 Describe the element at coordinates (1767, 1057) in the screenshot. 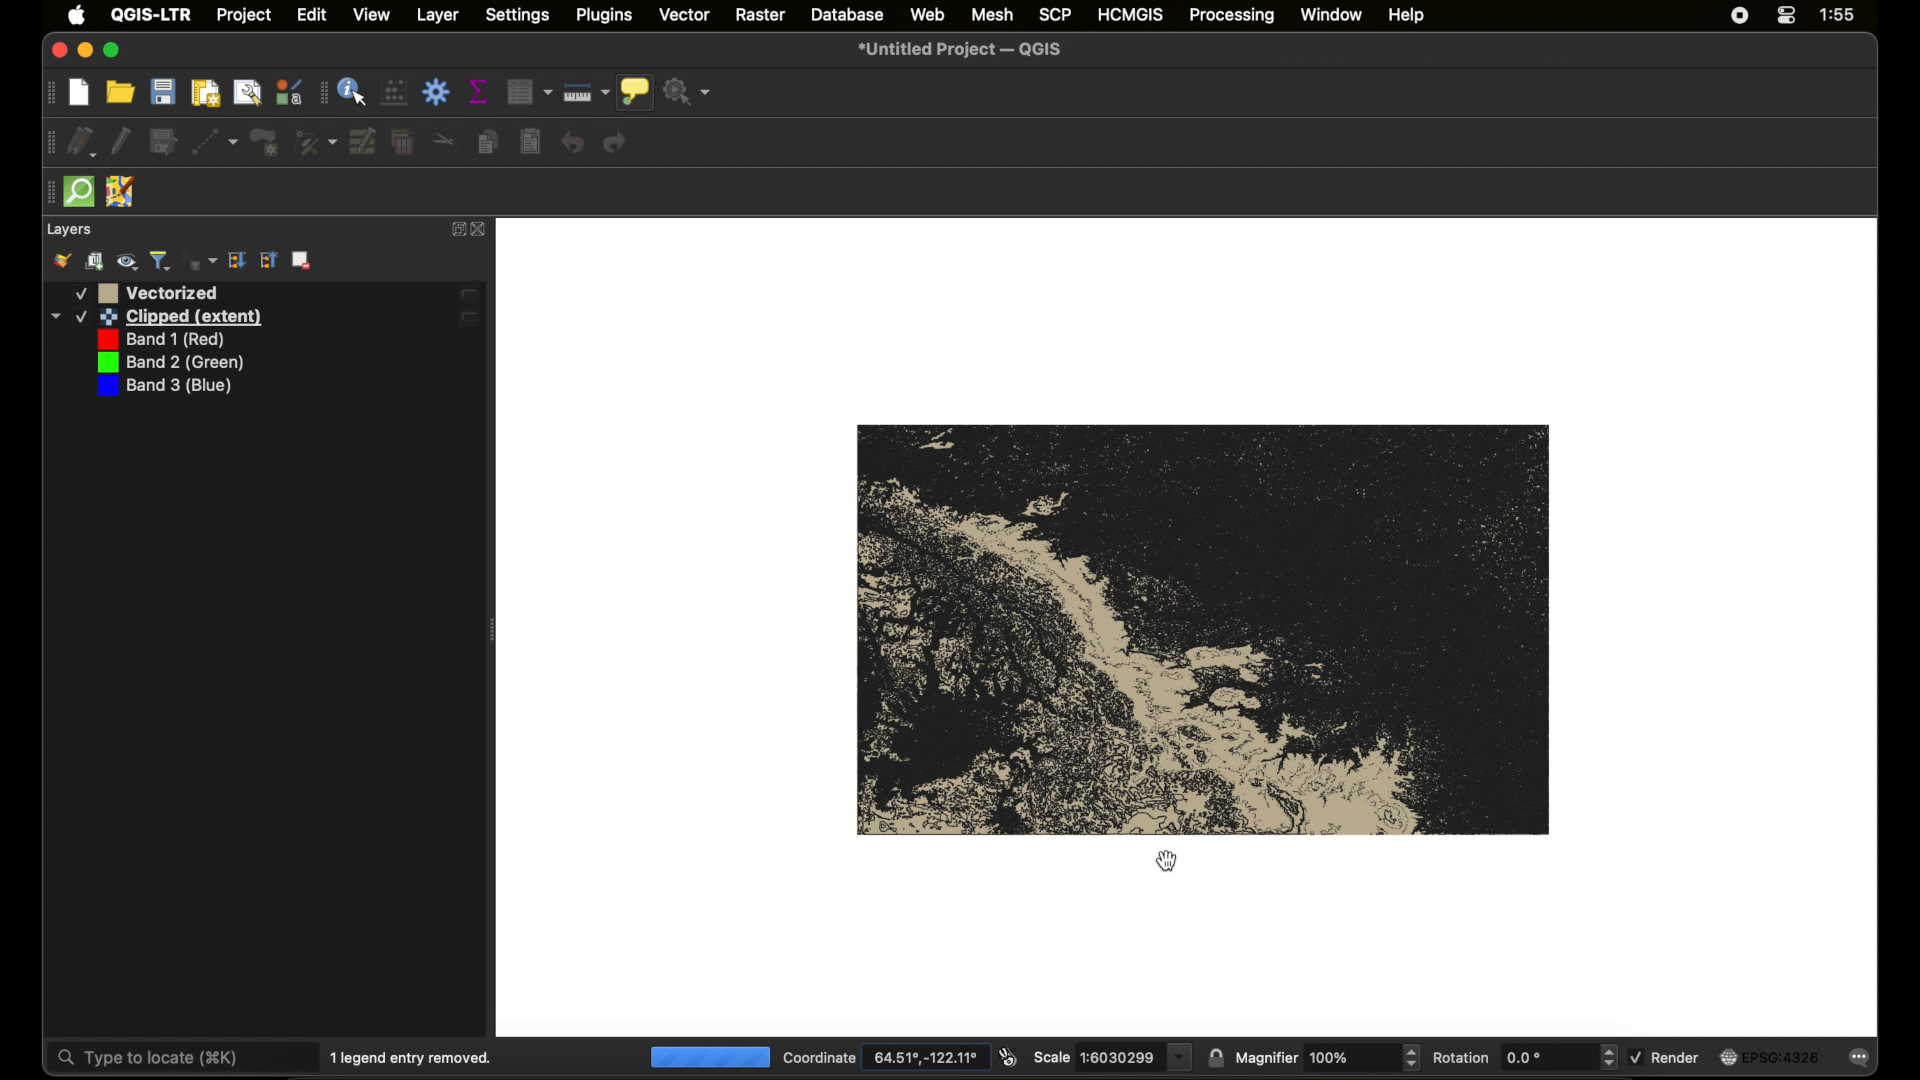

I see `current crs` at that location.